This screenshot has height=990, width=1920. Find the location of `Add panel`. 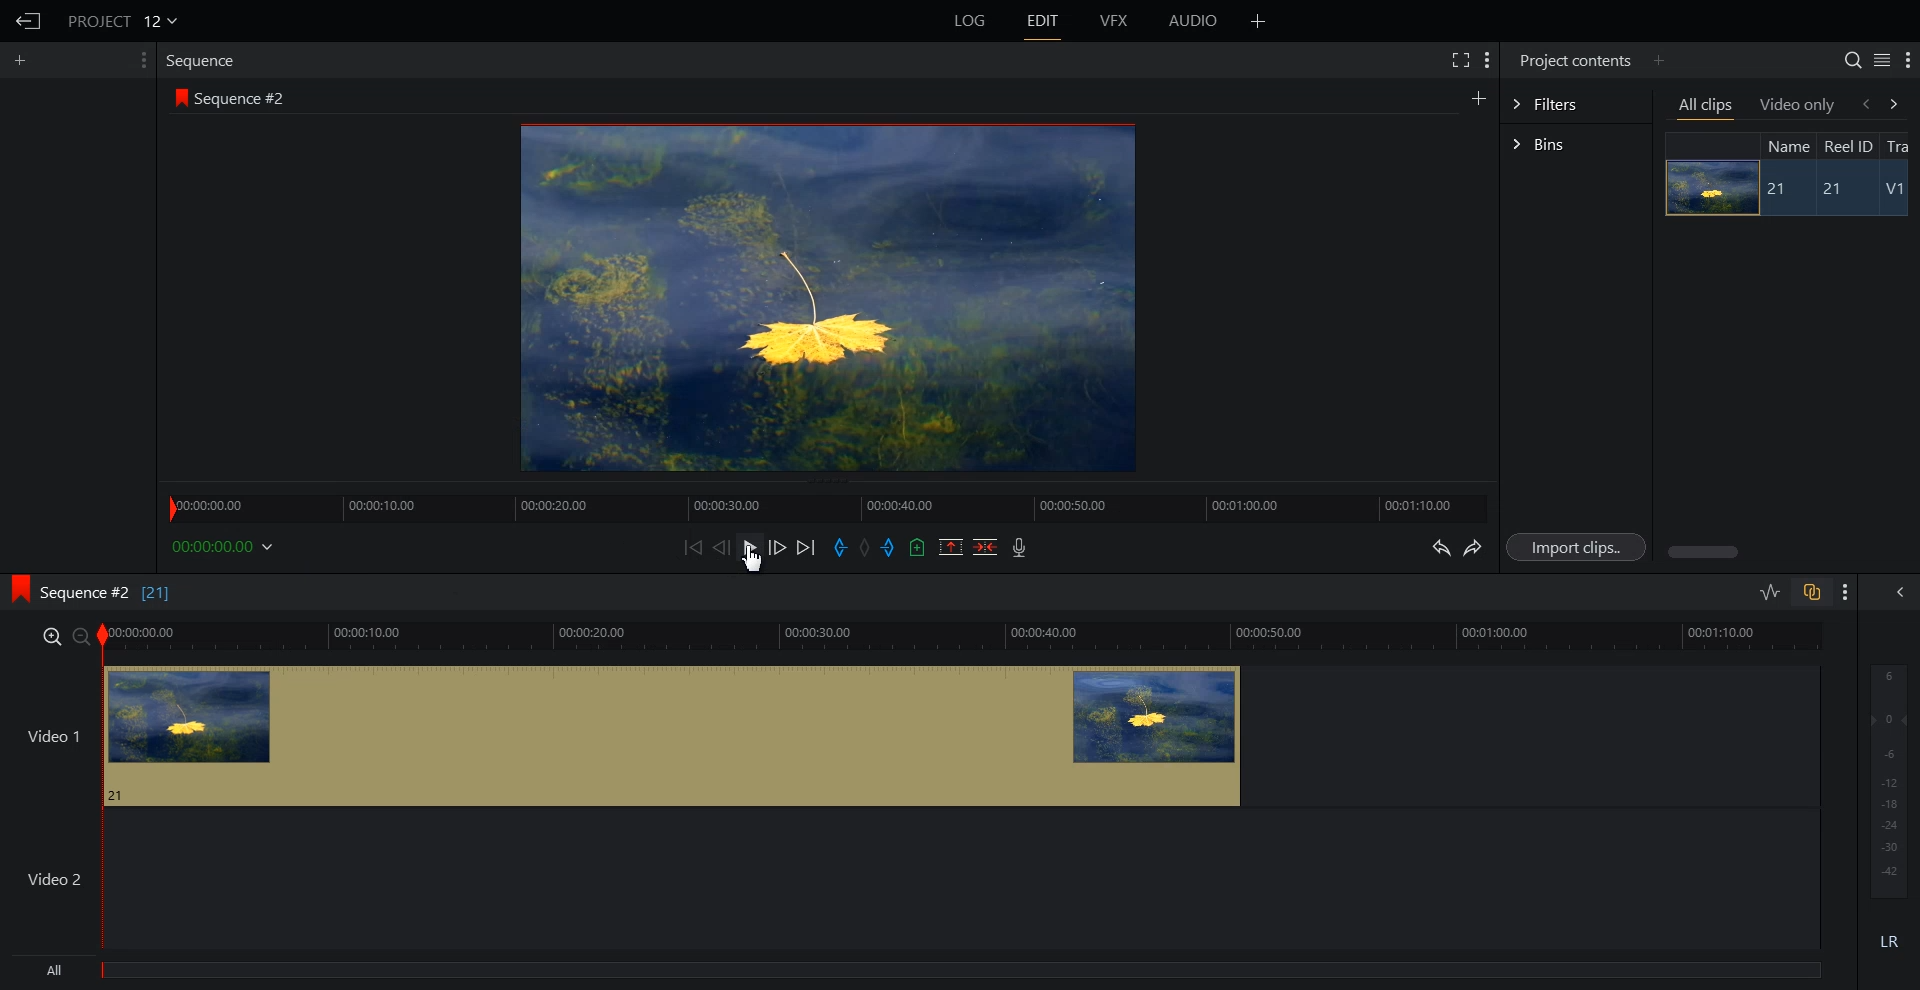

Add panel is located at coordinates (1658, 60).